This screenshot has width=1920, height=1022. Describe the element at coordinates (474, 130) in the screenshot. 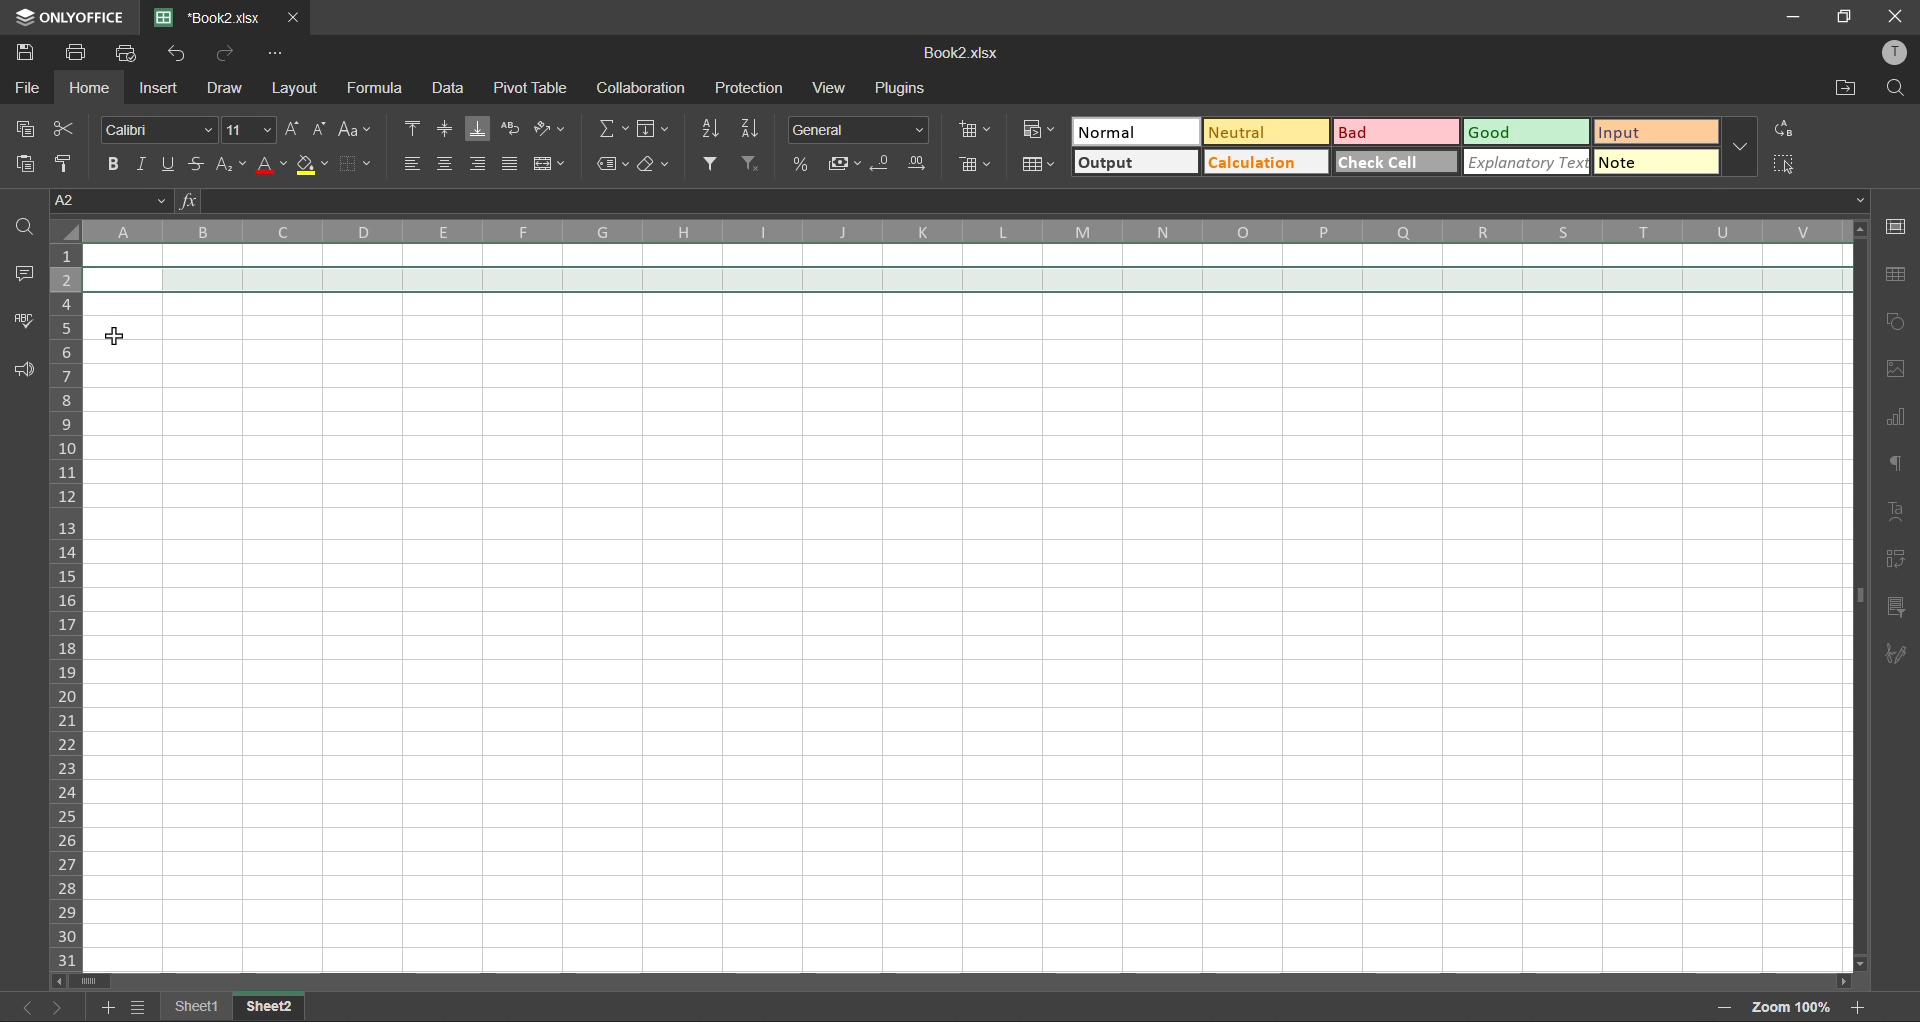

I see `align bottom` at that location.